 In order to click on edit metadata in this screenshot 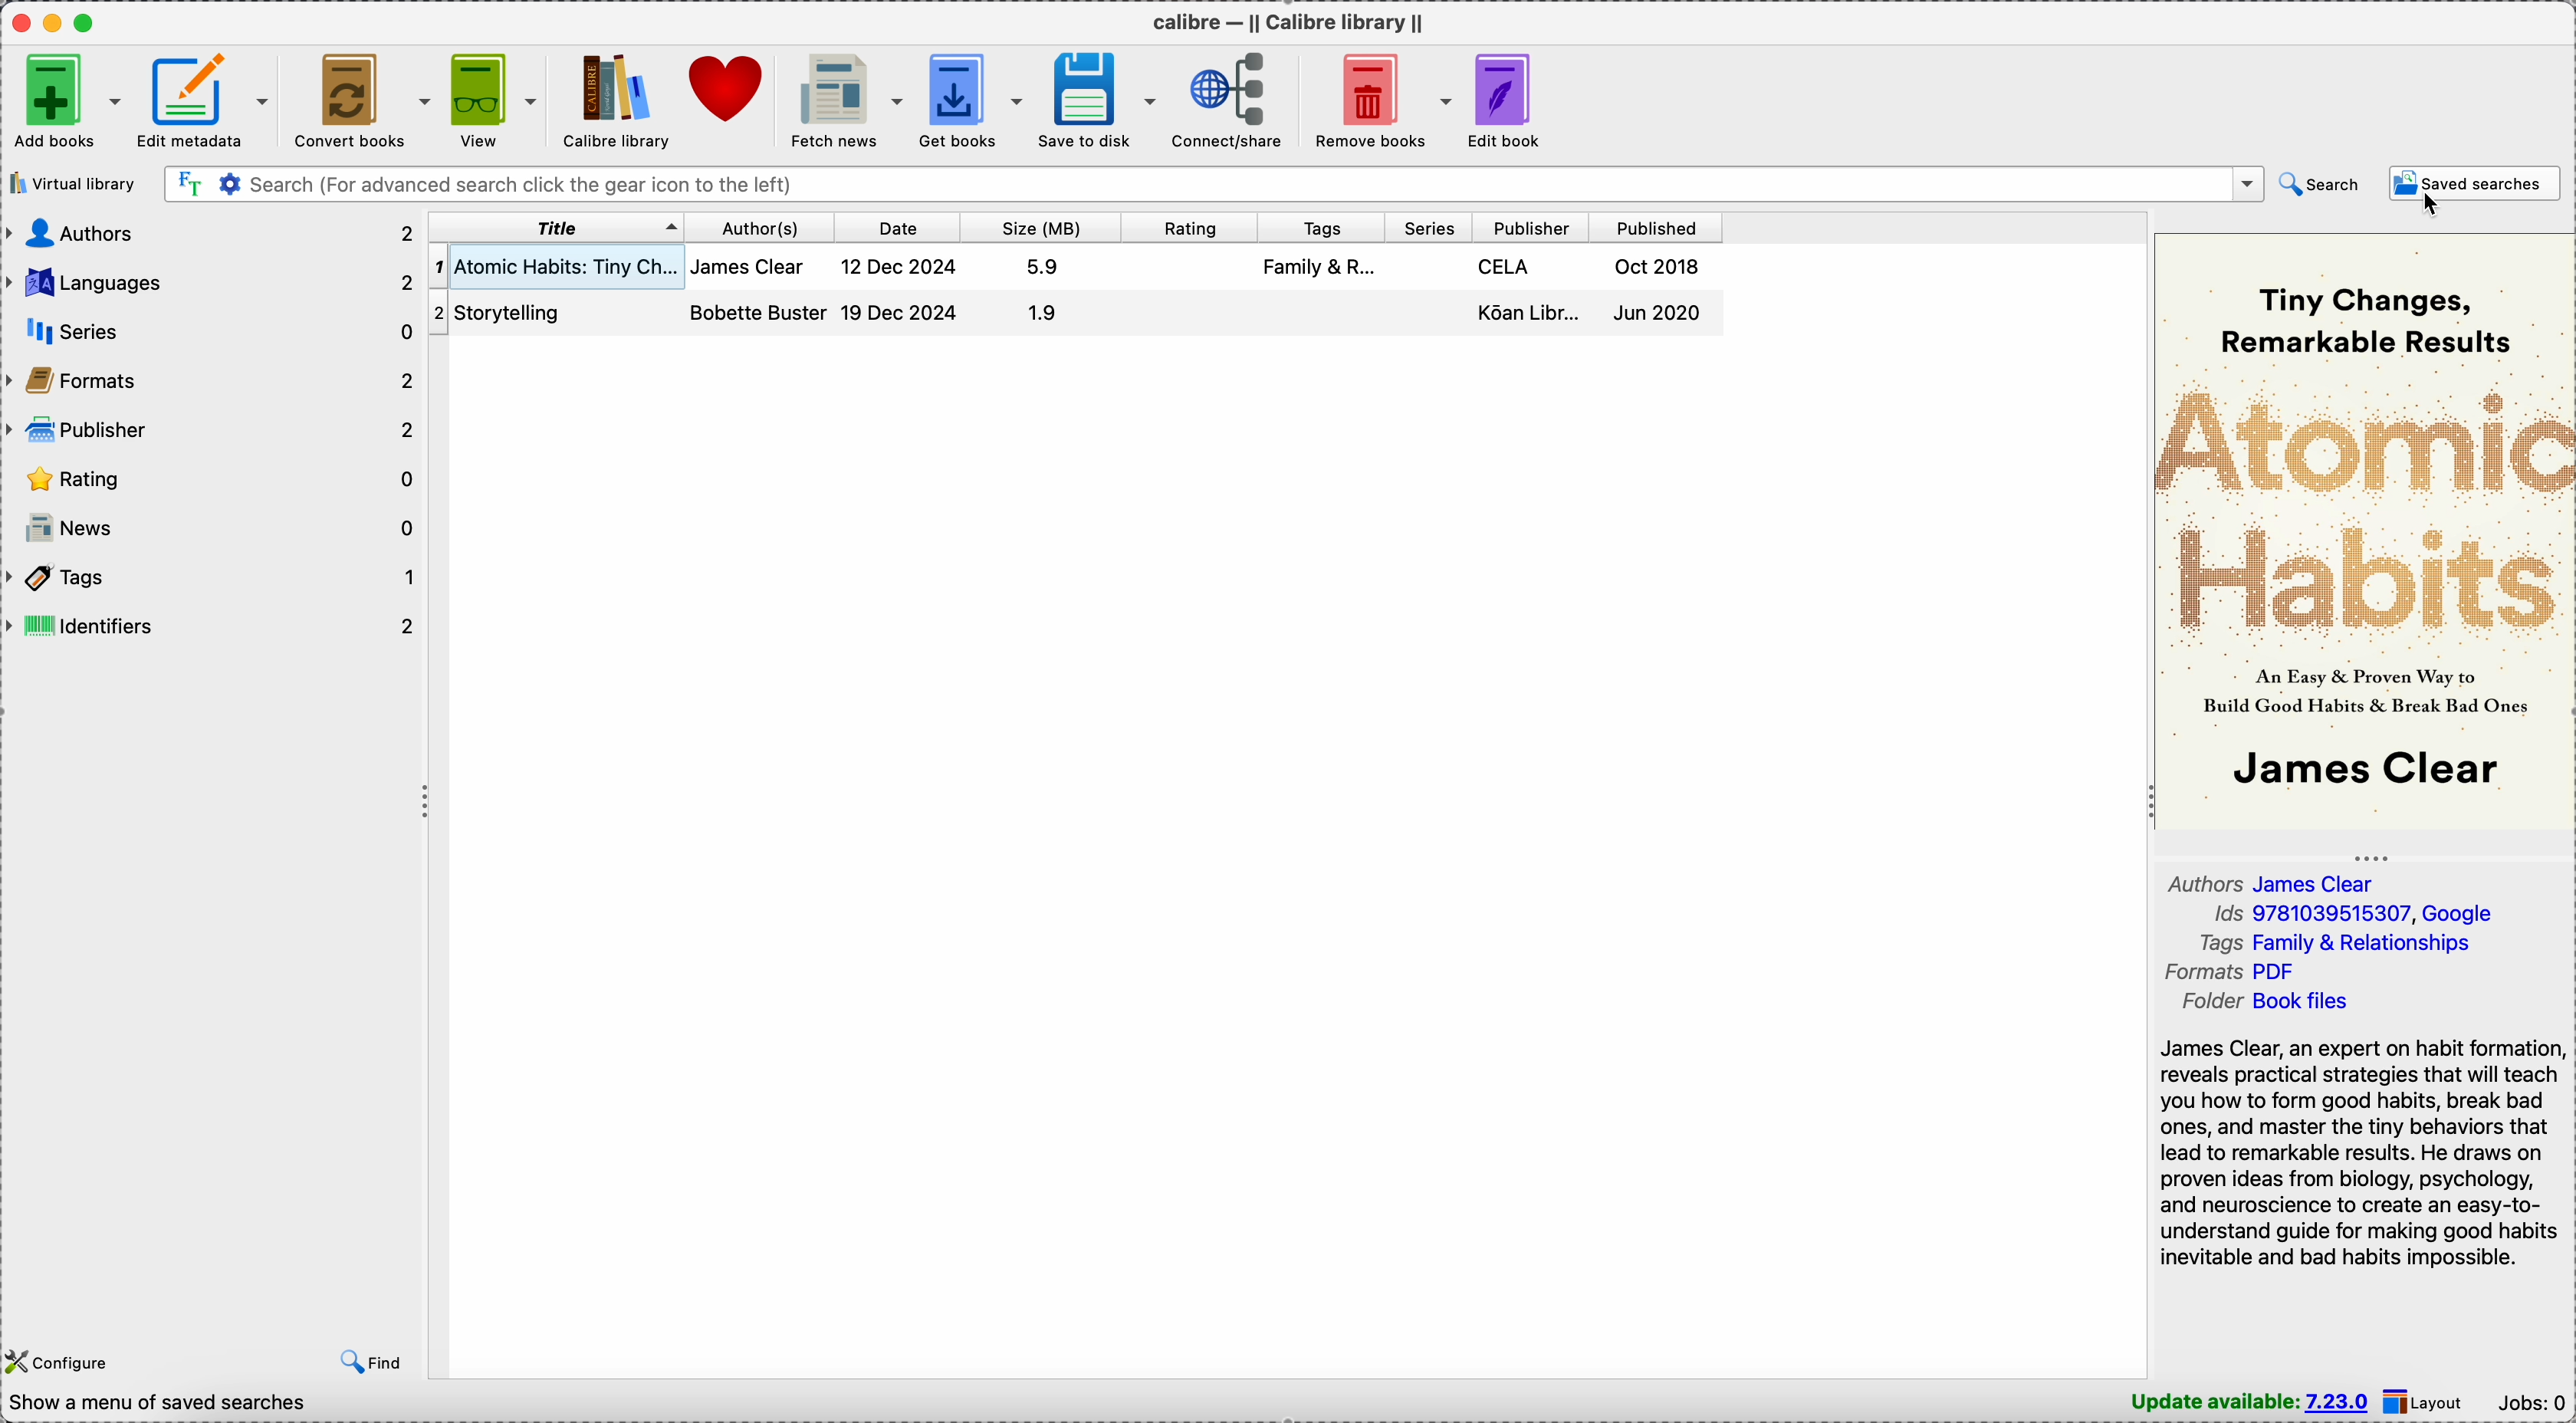, I will do `click(204, 101)`.